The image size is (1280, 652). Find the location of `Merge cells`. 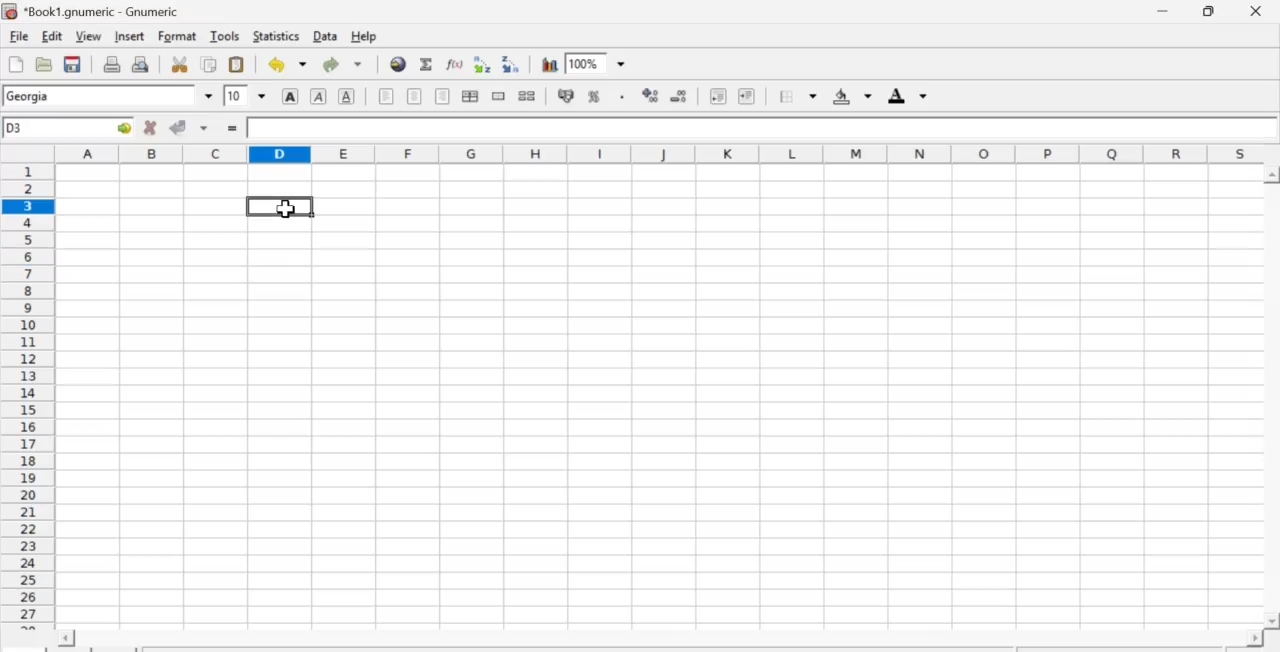

Merge cells is located at coordinates (500, 96).